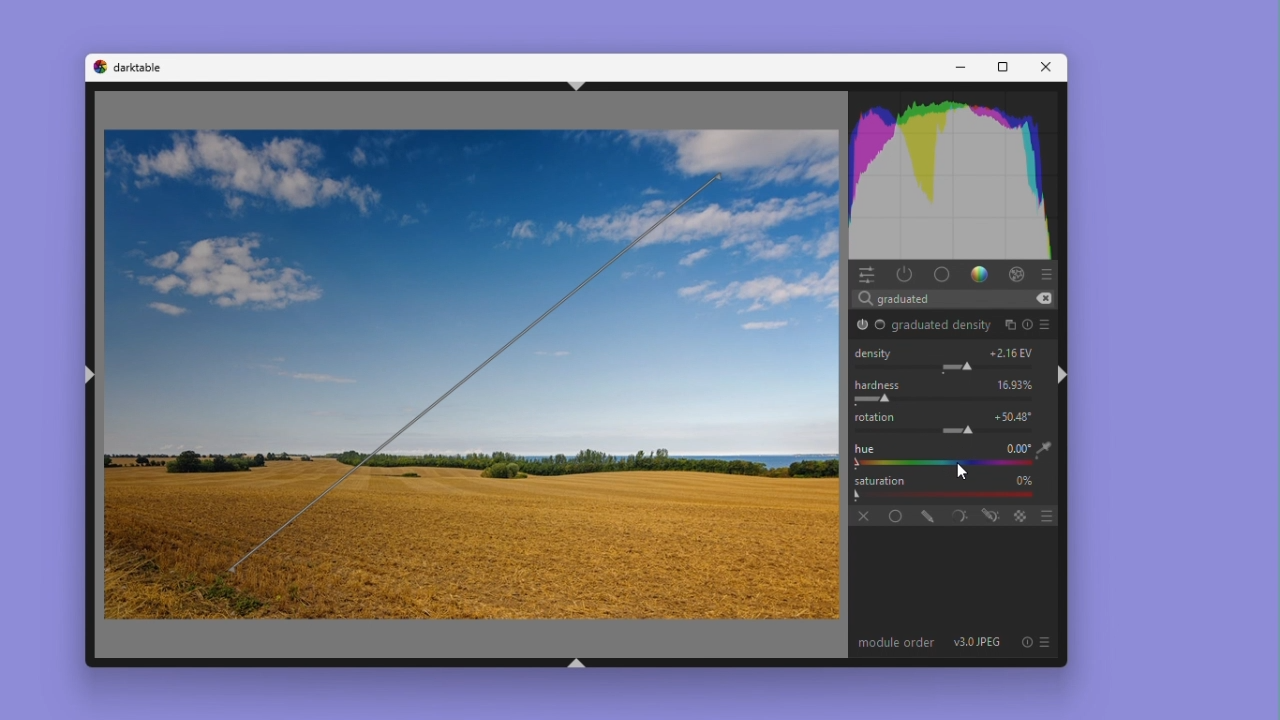  What do you see at coordinates (881, 326) in the screenshot?
I see `Base` at bounding box center [881, 326].